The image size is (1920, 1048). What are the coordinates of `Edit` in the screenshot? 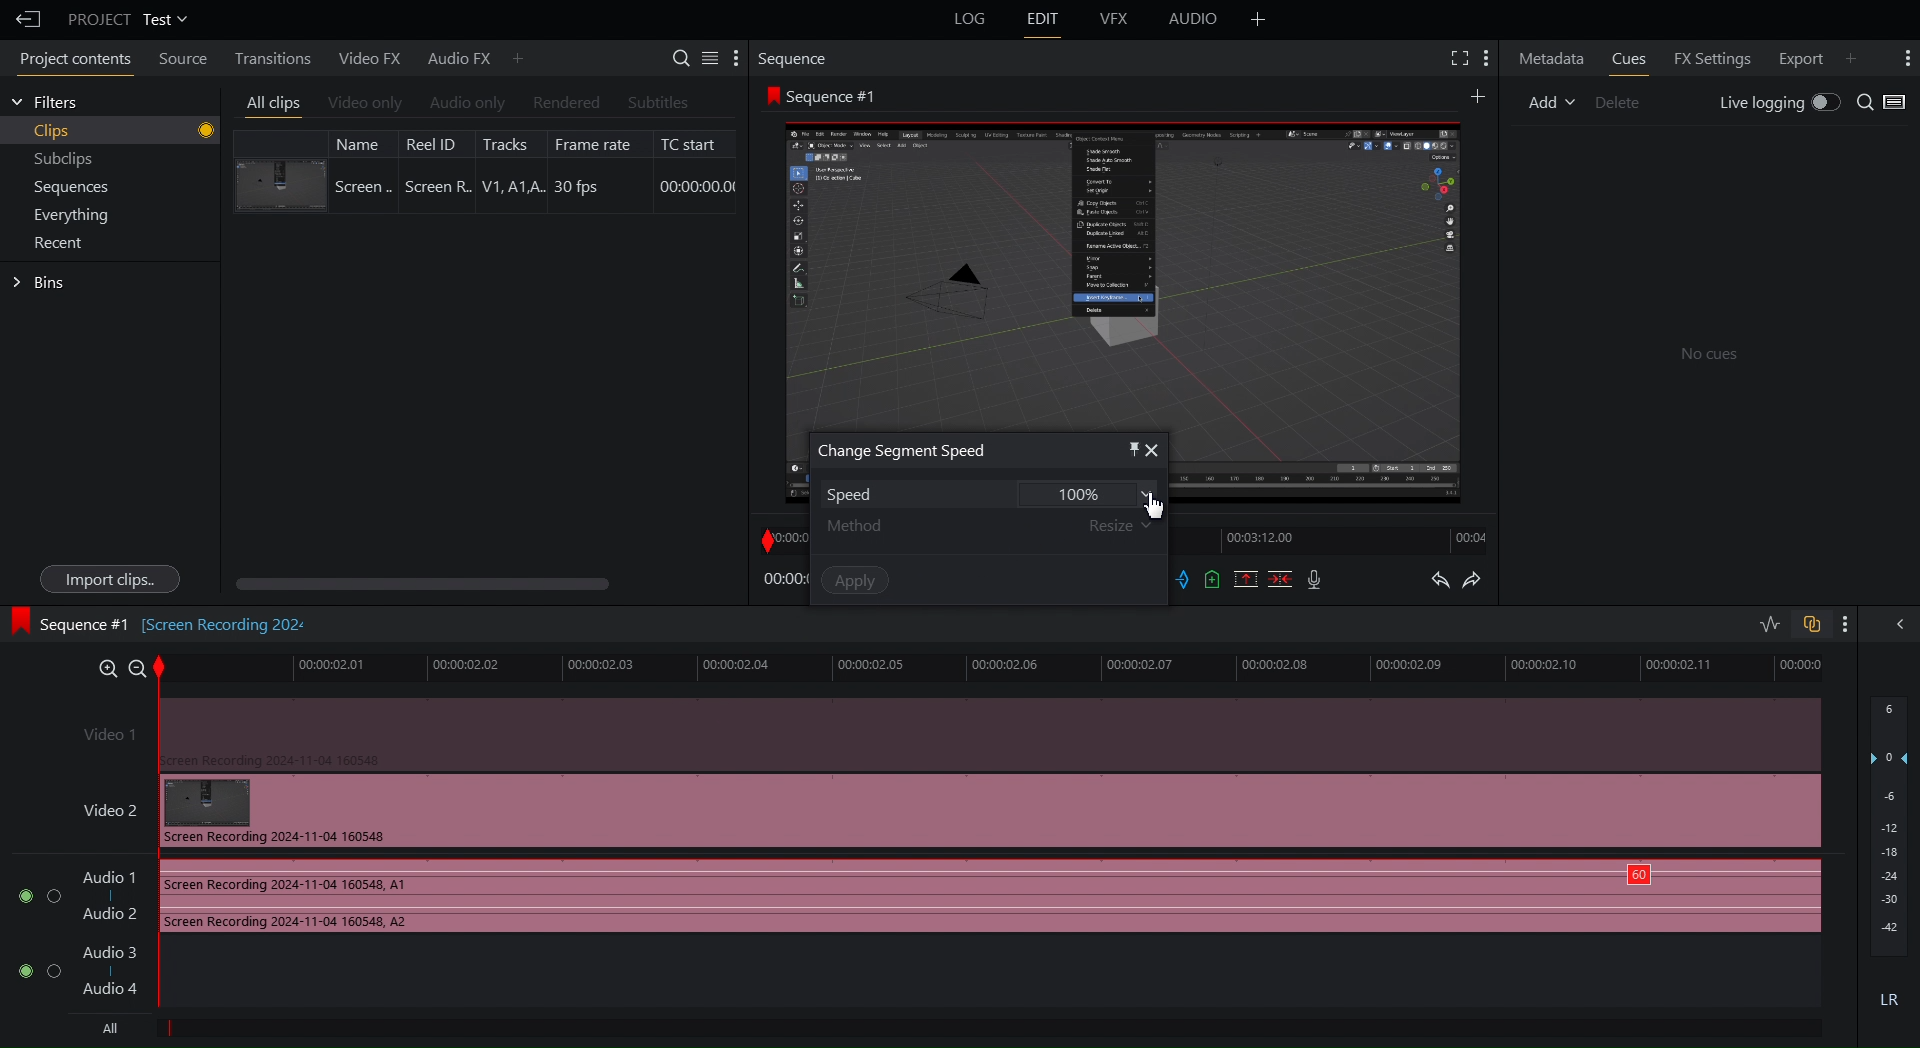 It's located at (1043, 20).